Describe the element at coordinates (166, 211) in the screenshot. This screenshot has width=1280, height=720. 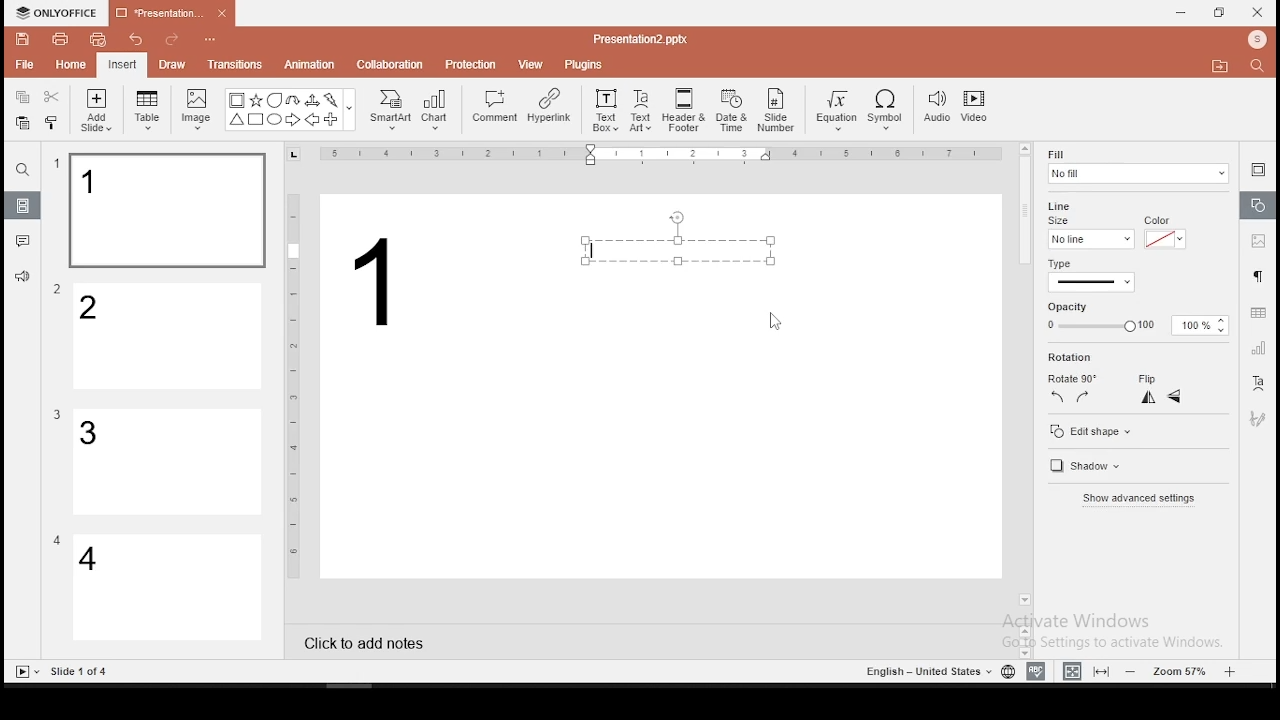
I see `slide 1` at that location.